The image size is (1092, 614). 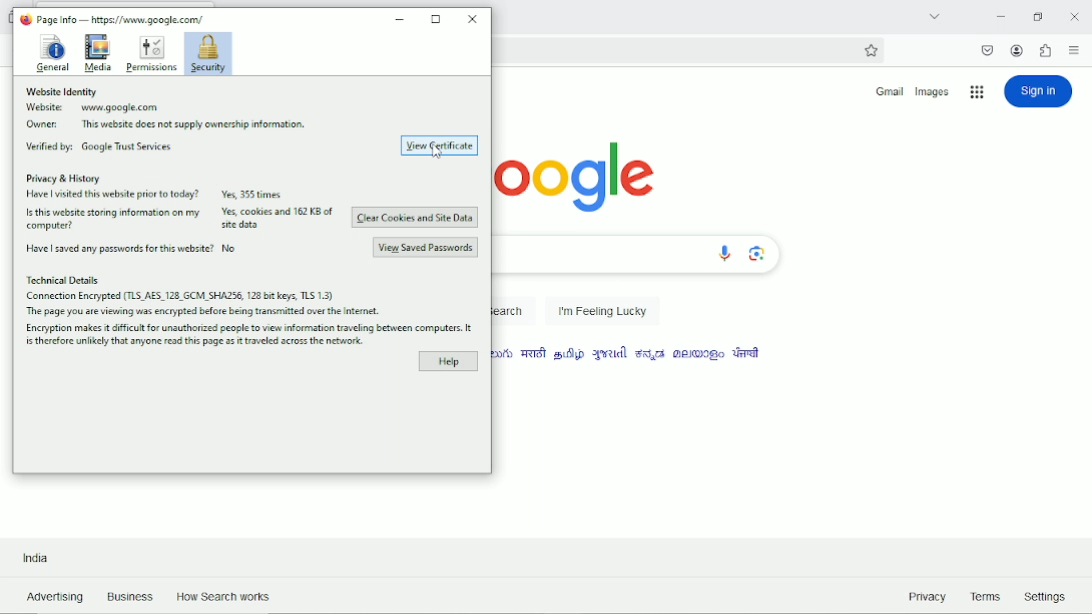 I want to click on Verified by, so click(x=48, y=145).